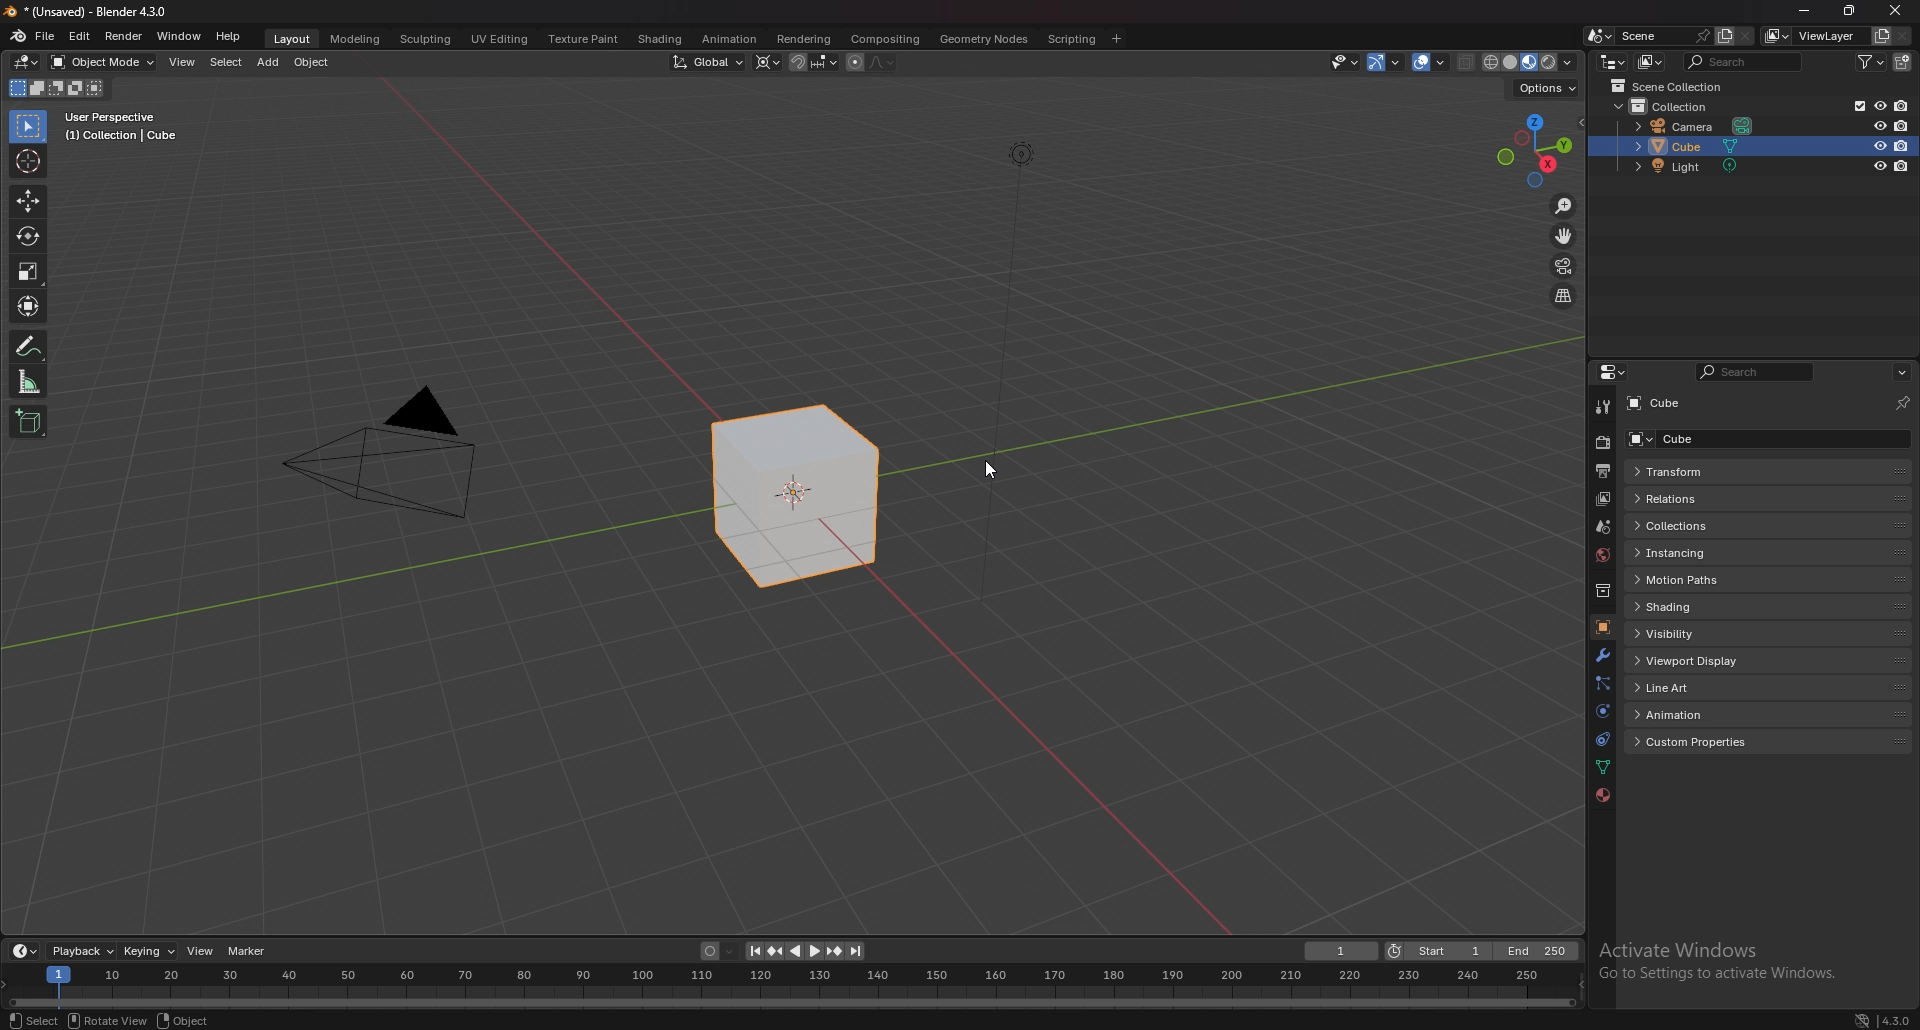 The image size is (1920, 1030). Describe the element at coordinates (377, 453) in the screenshot. I see `pyramid` at that location.